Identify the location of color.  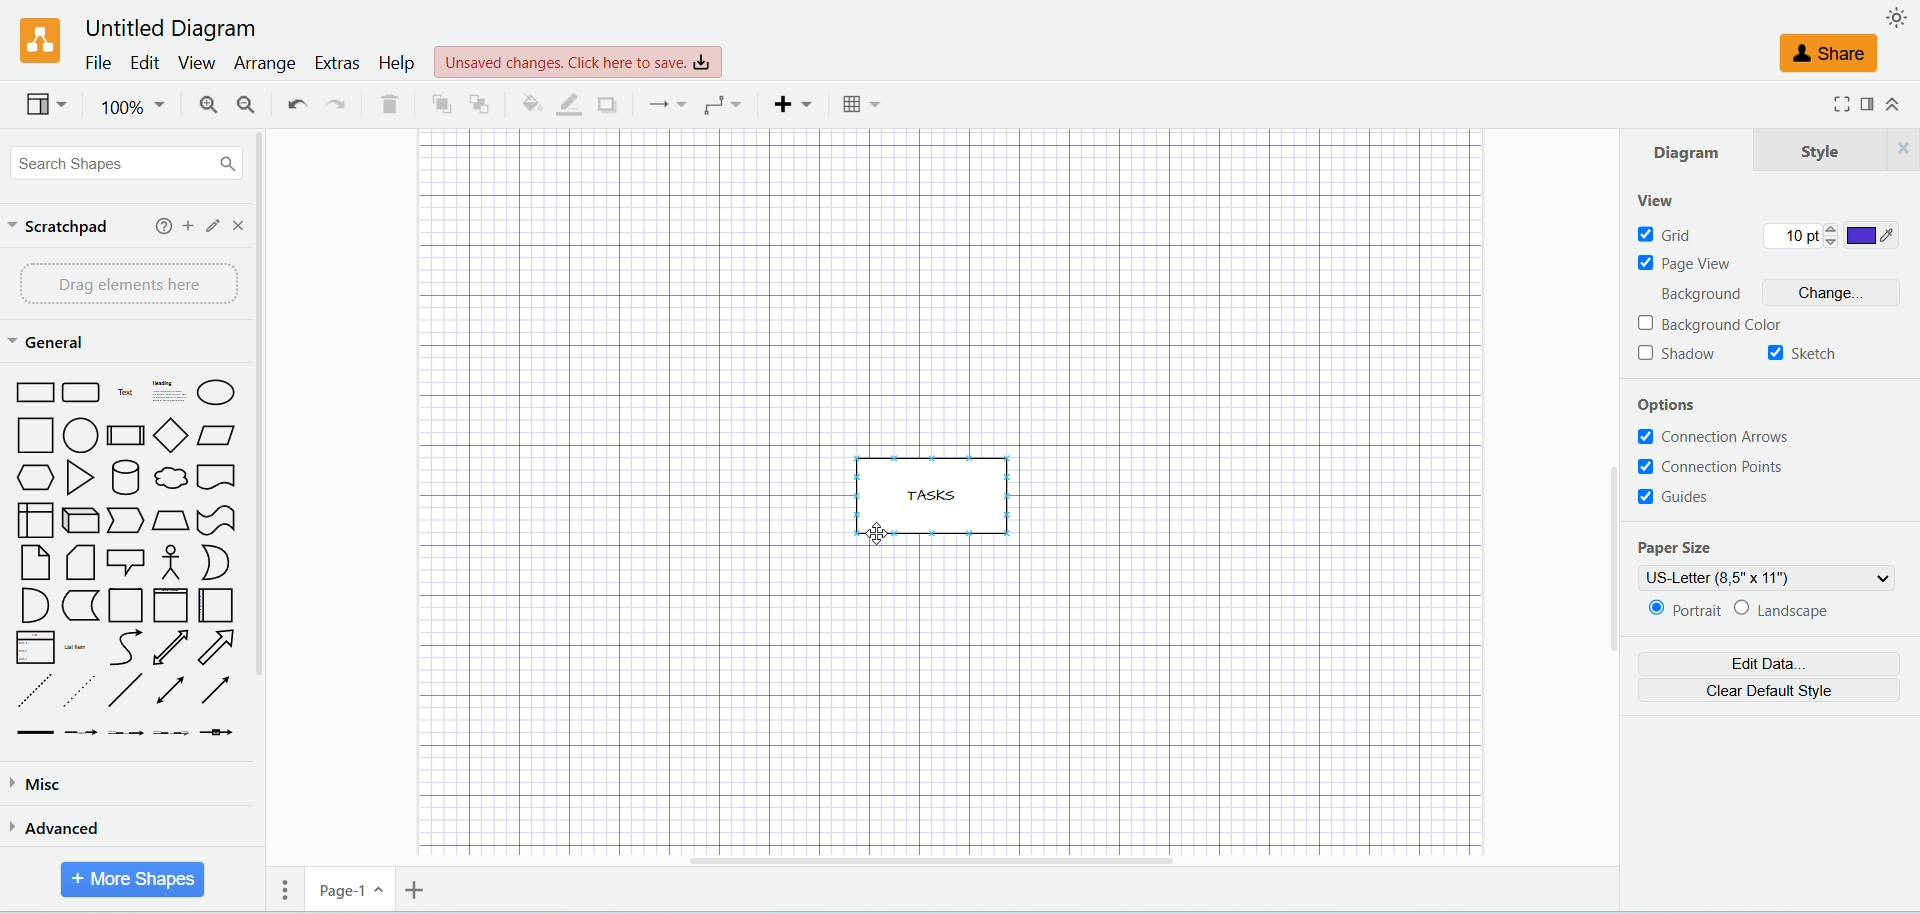
(1884, 237).